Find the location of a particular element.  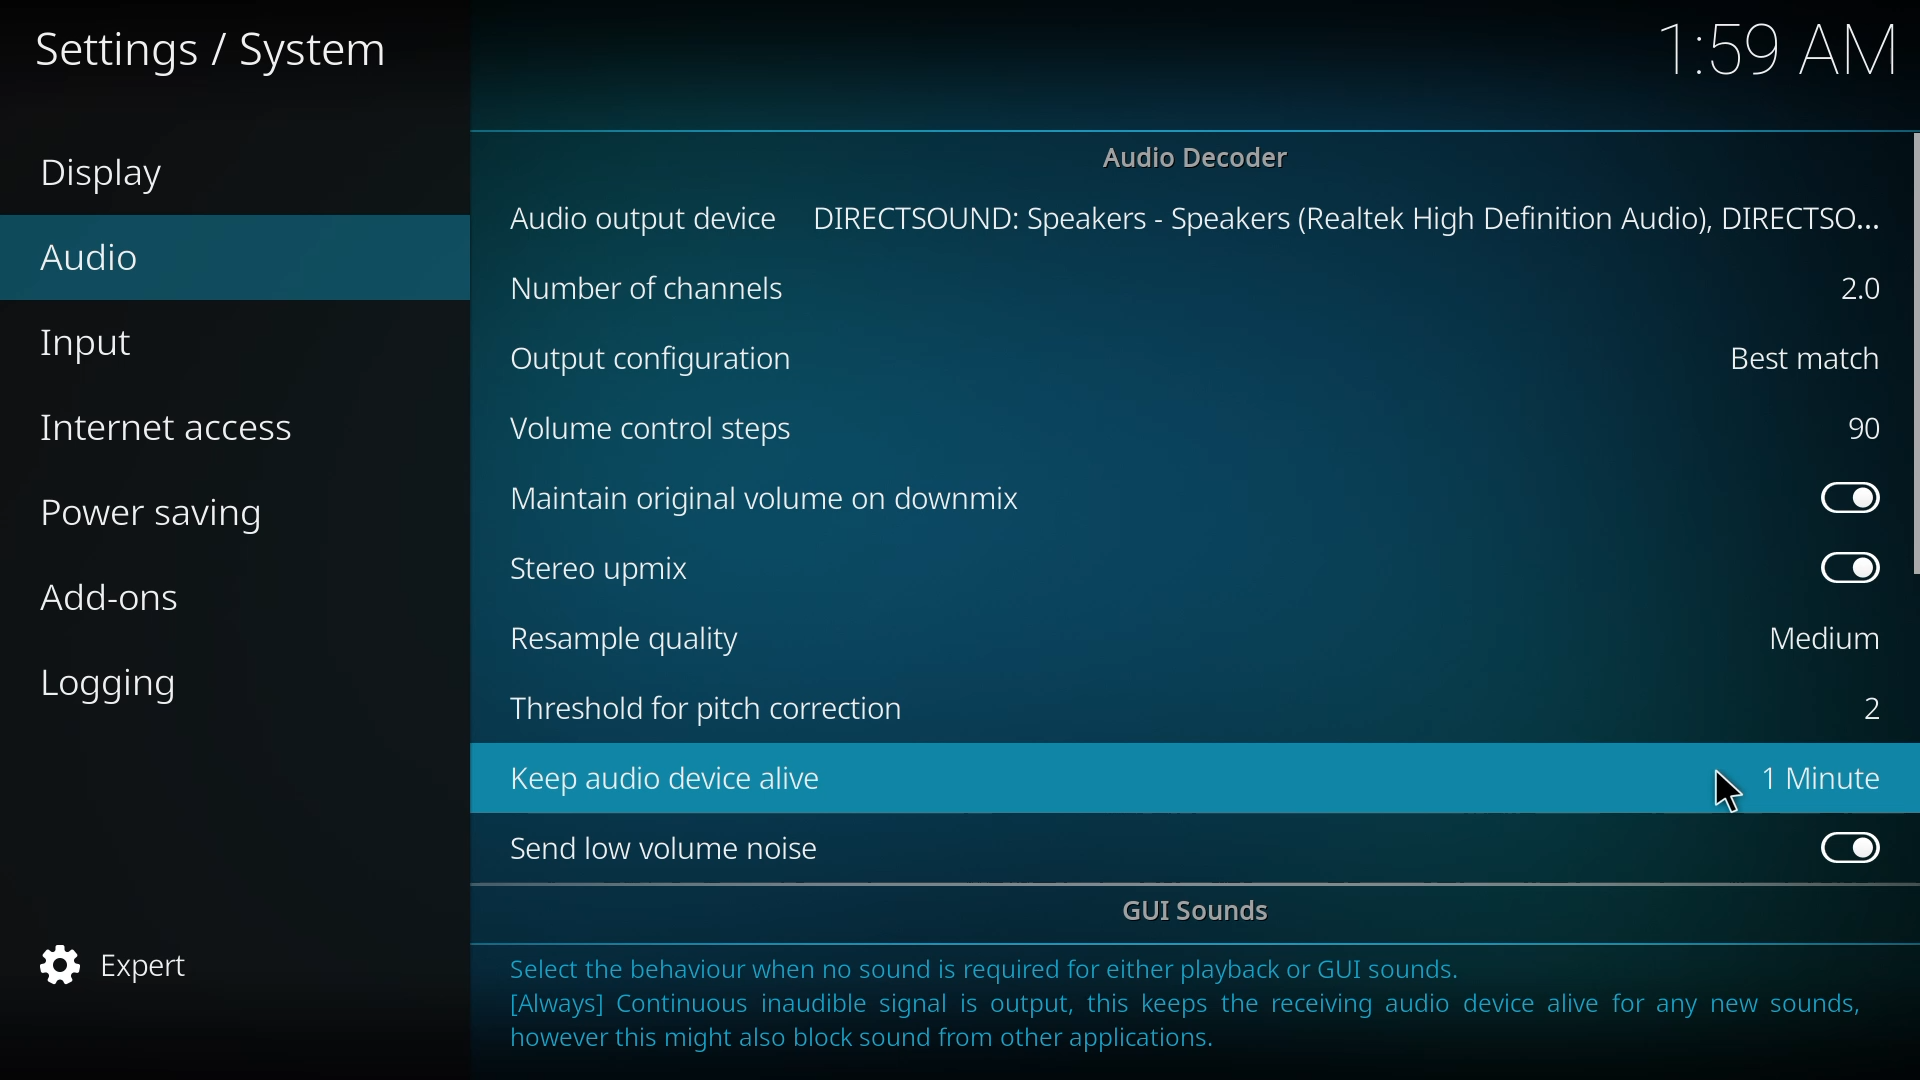

maintain original volume o downmix is located at coordinates (771, 498).